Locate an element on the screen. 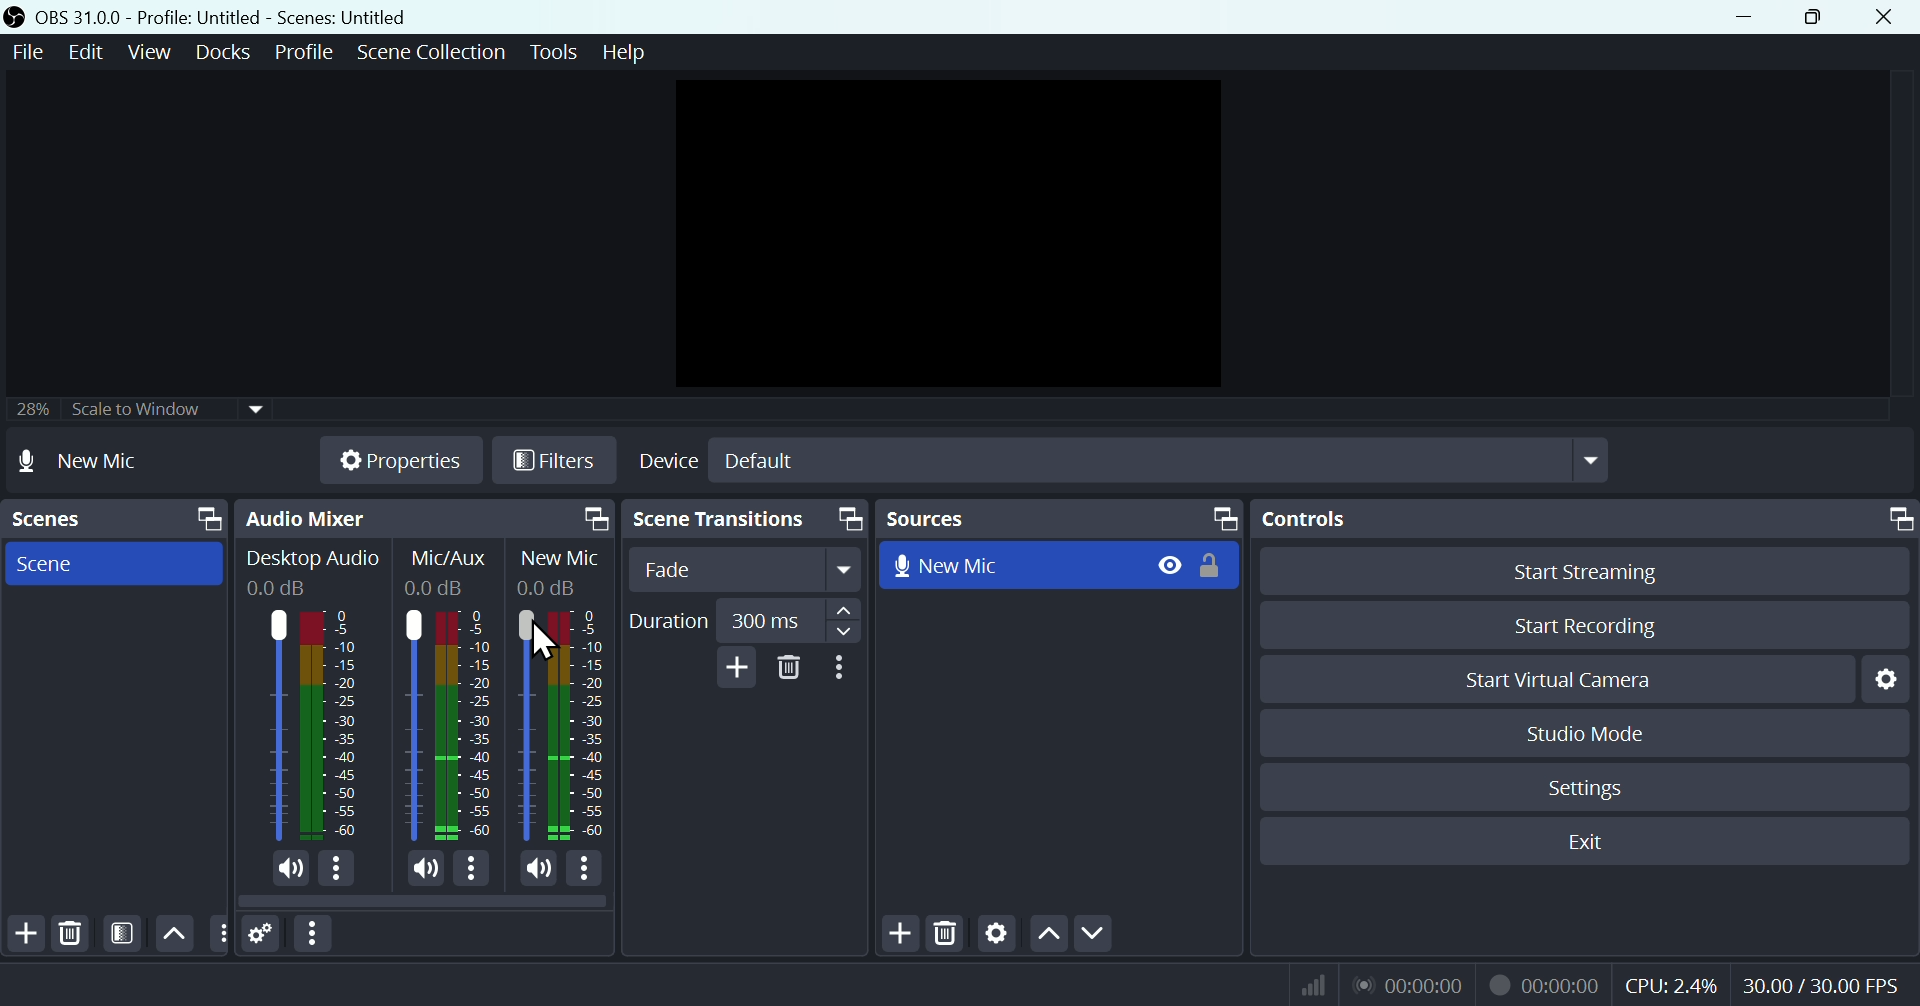 This screenshot has height=1006, width=1920. Mic is located at coordinates (524, 726).